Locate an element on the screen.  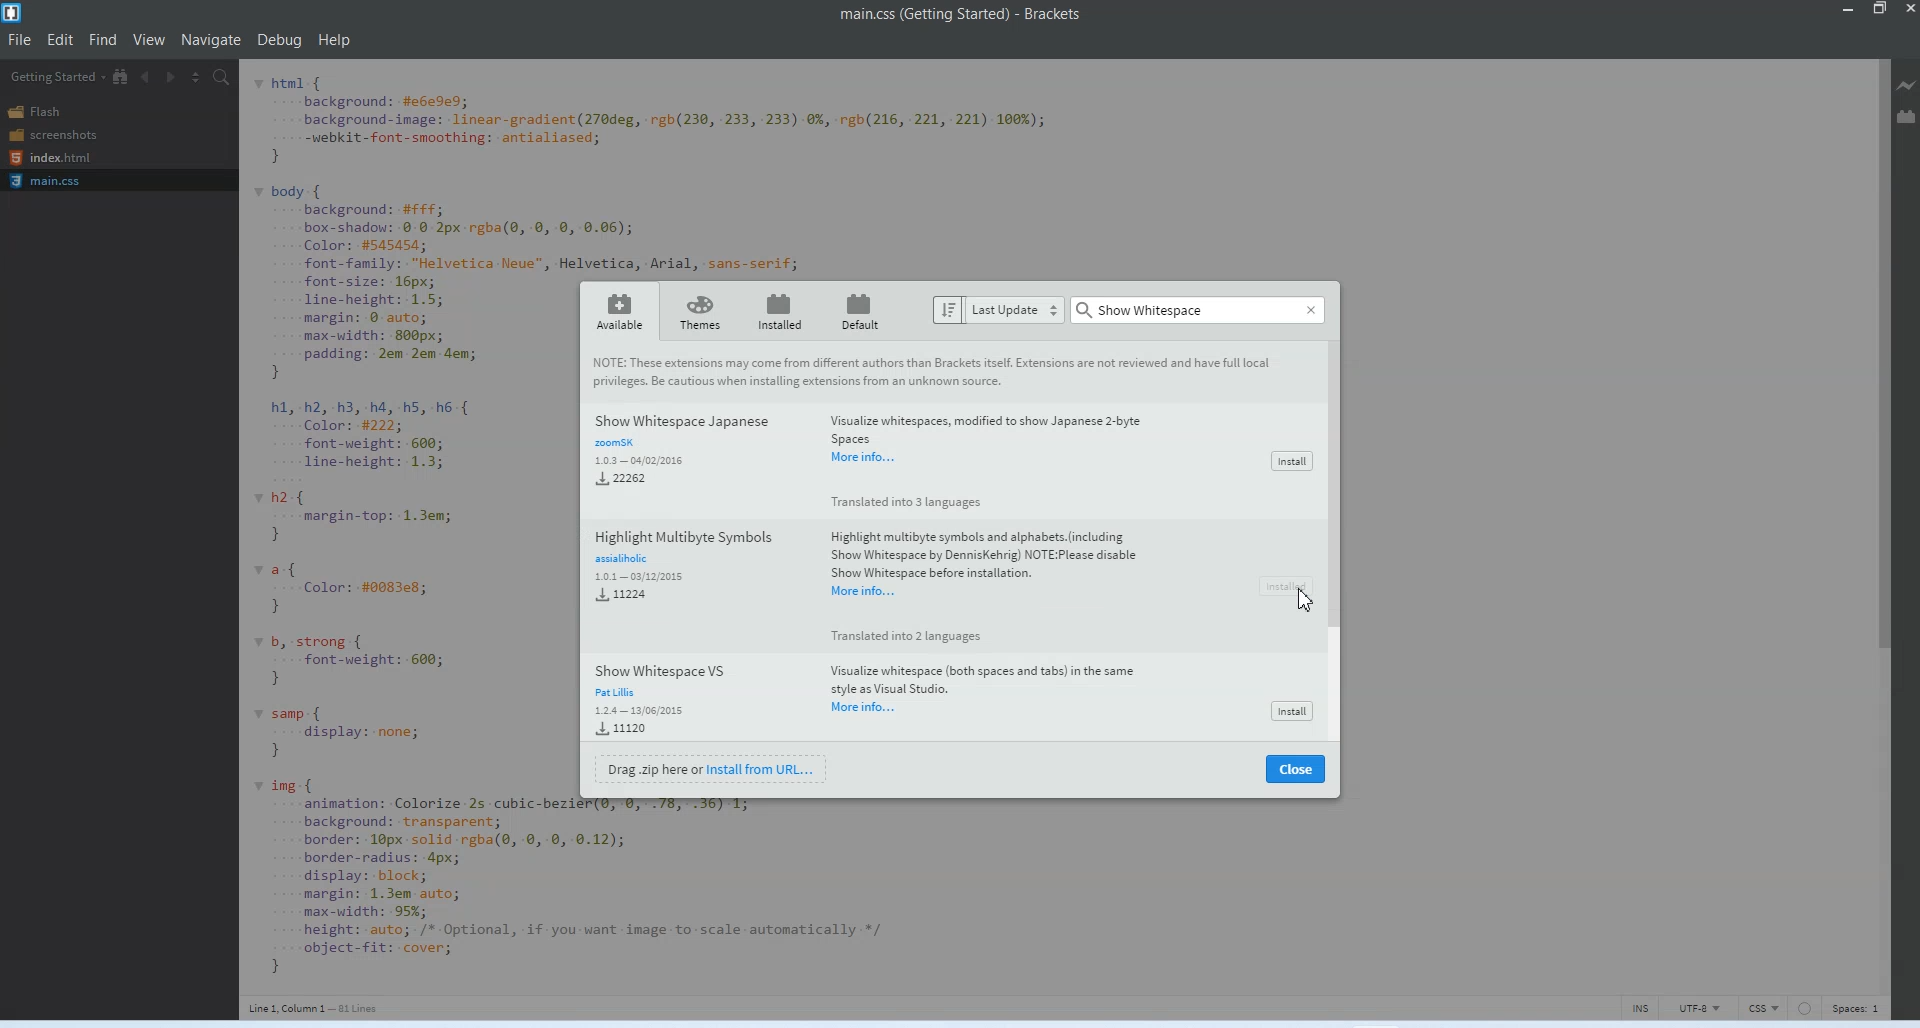
Minimize is located at coordinates (1849, 10).